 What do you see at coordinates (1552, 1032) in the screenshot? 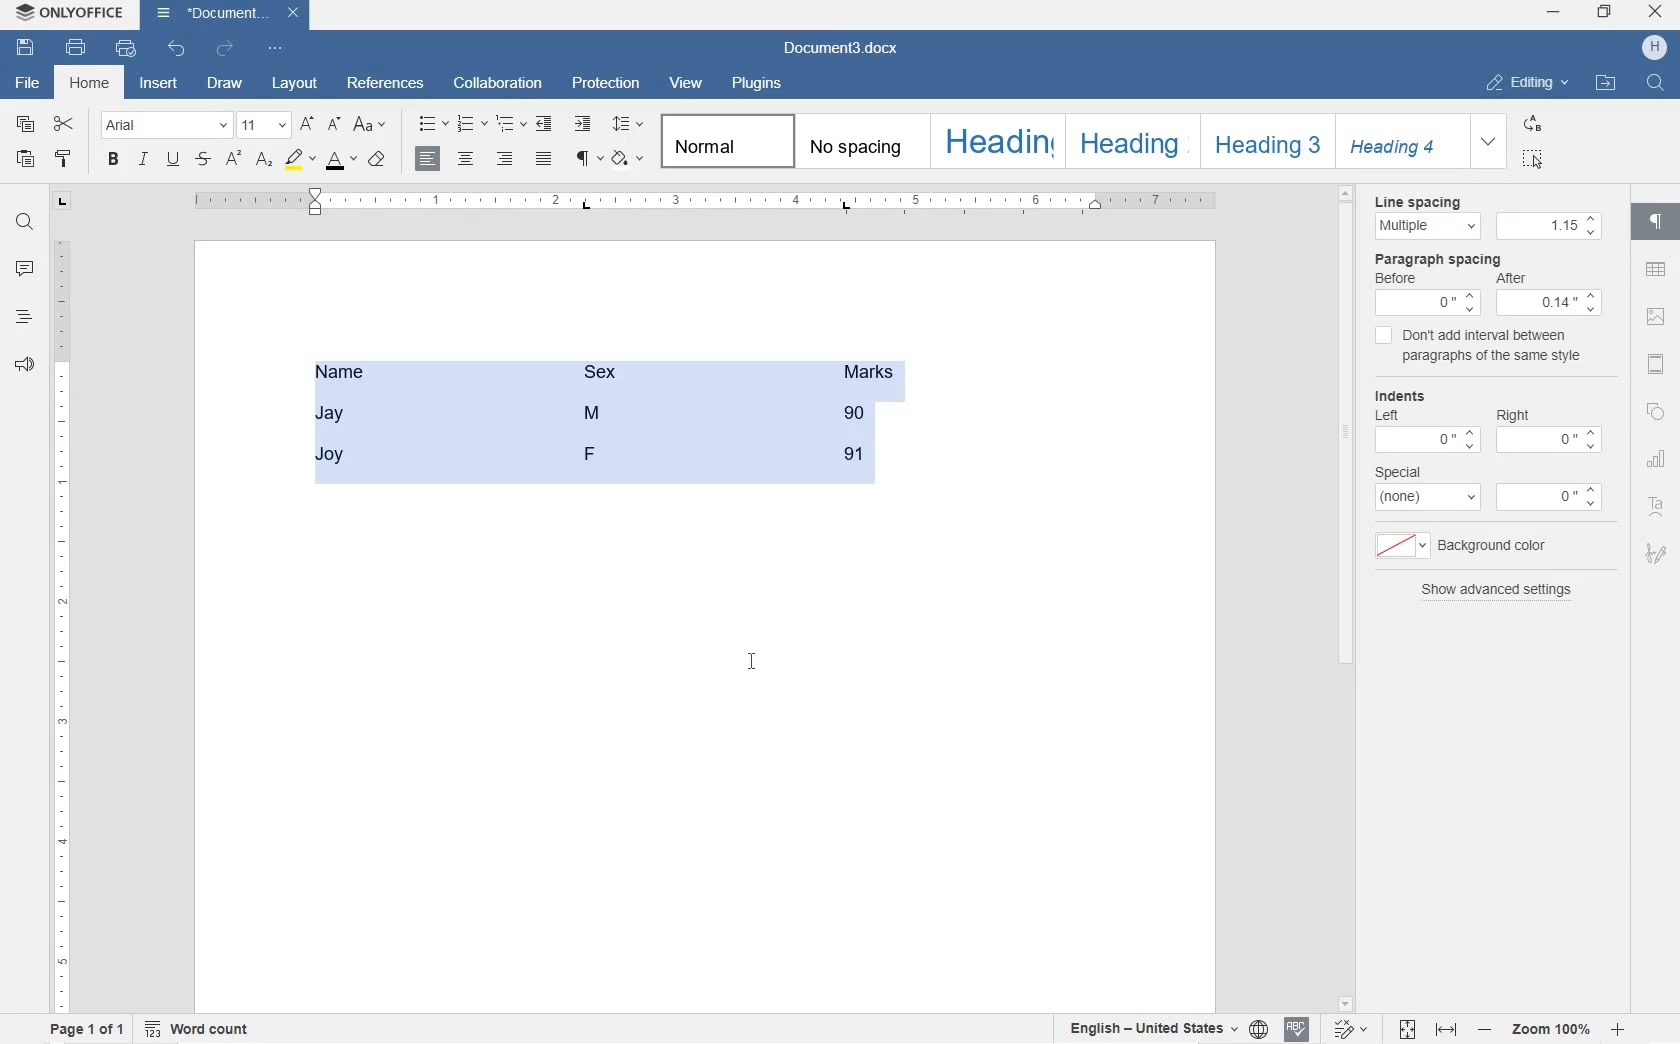
I see `ZOOM IN OR OUT` at bounding box center [1552, 1032].